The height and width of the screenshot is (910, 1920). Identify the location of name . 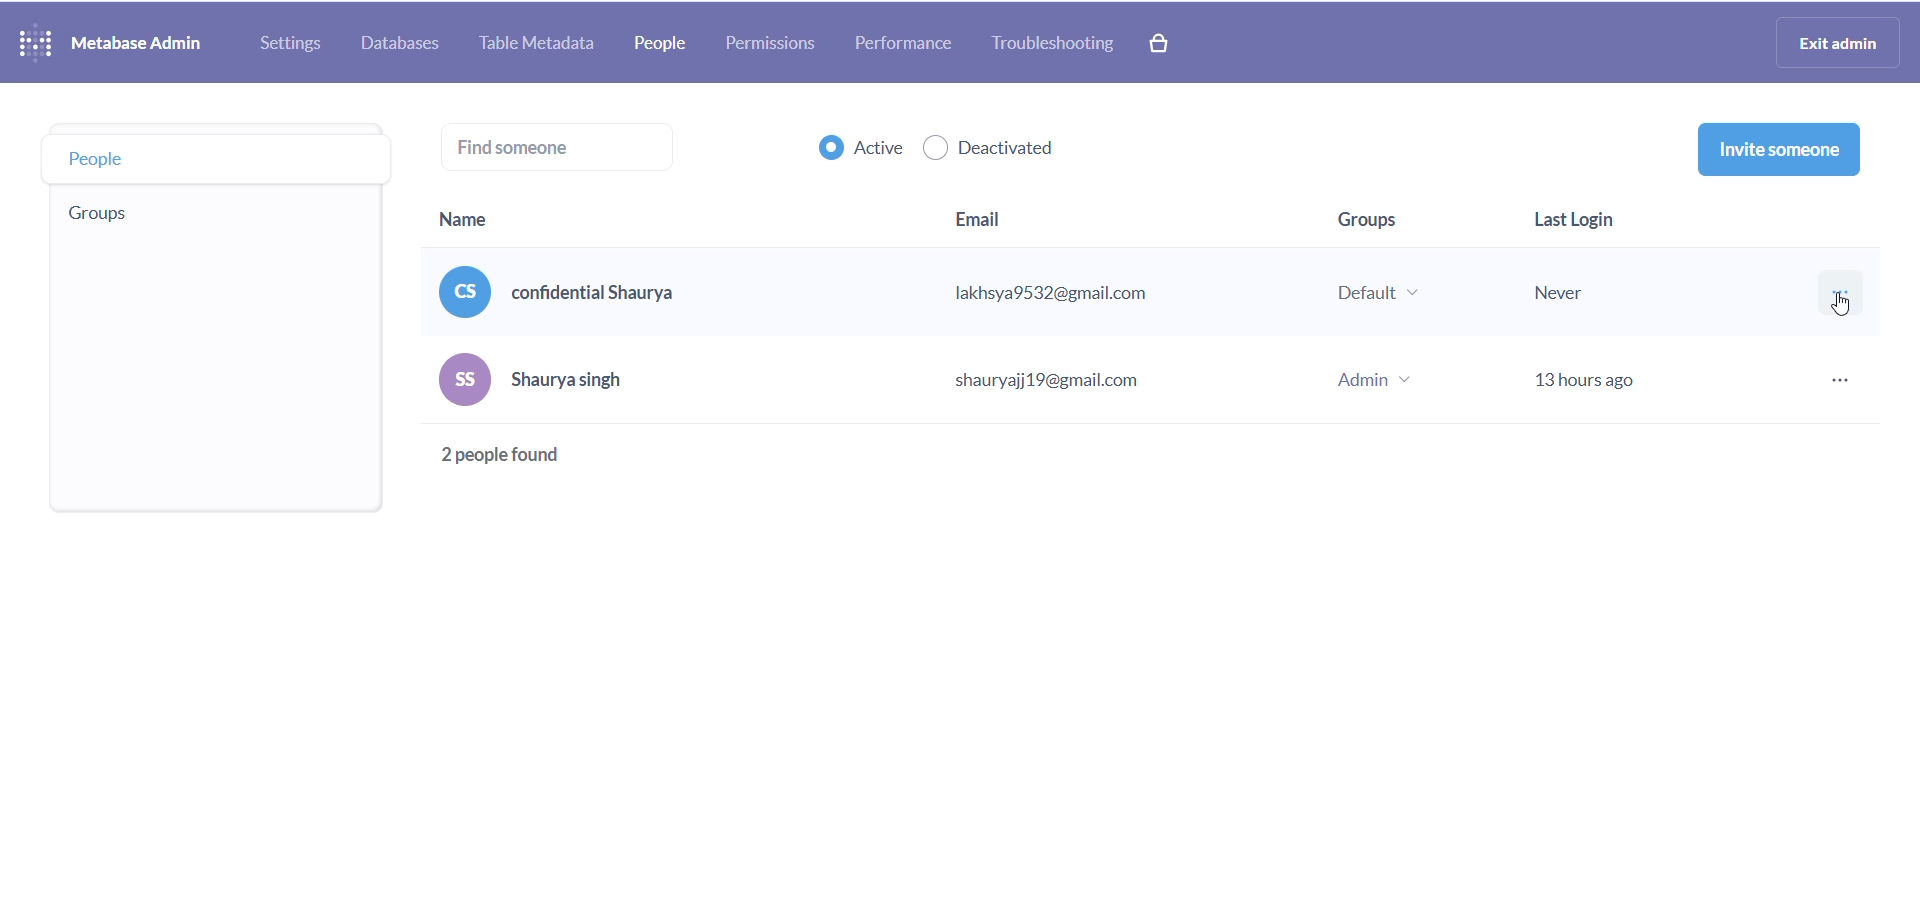
(550, 296).